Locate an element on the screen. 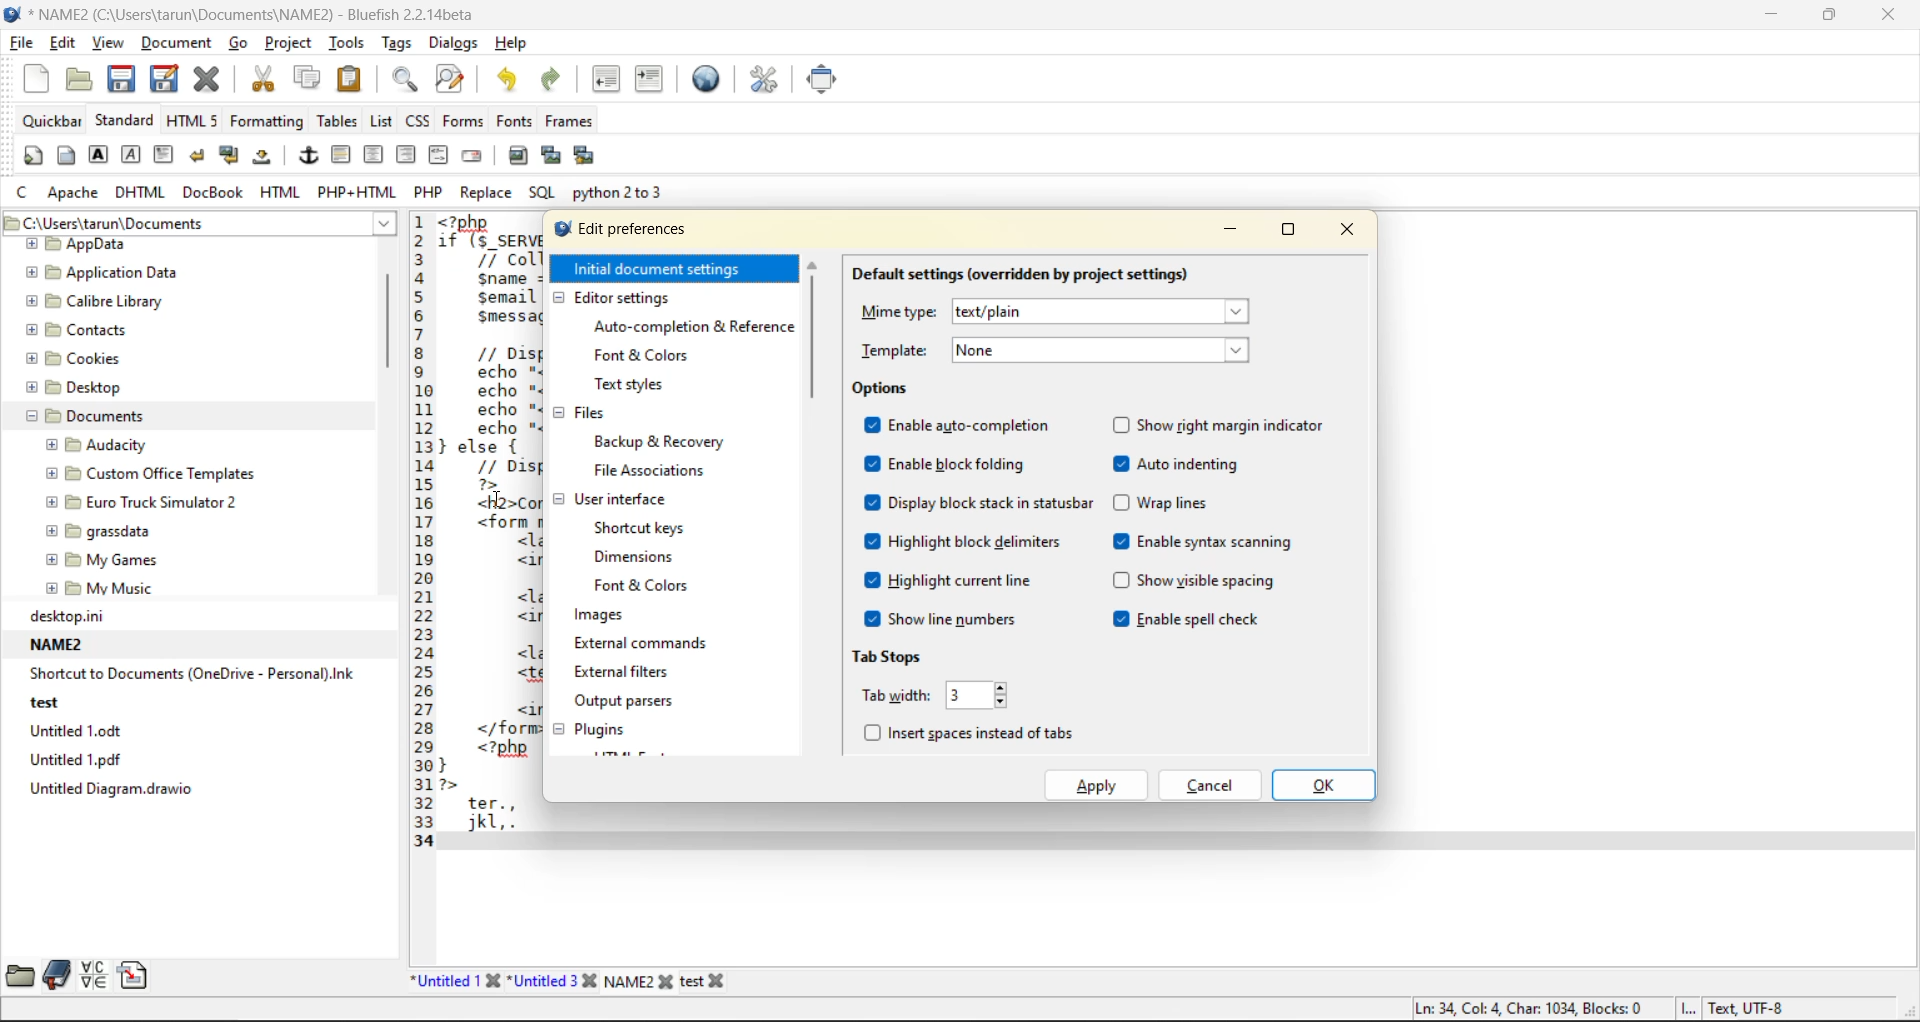 The width and height of the screenshot is (1920, 1022). file is located at coordinates (18, 43).